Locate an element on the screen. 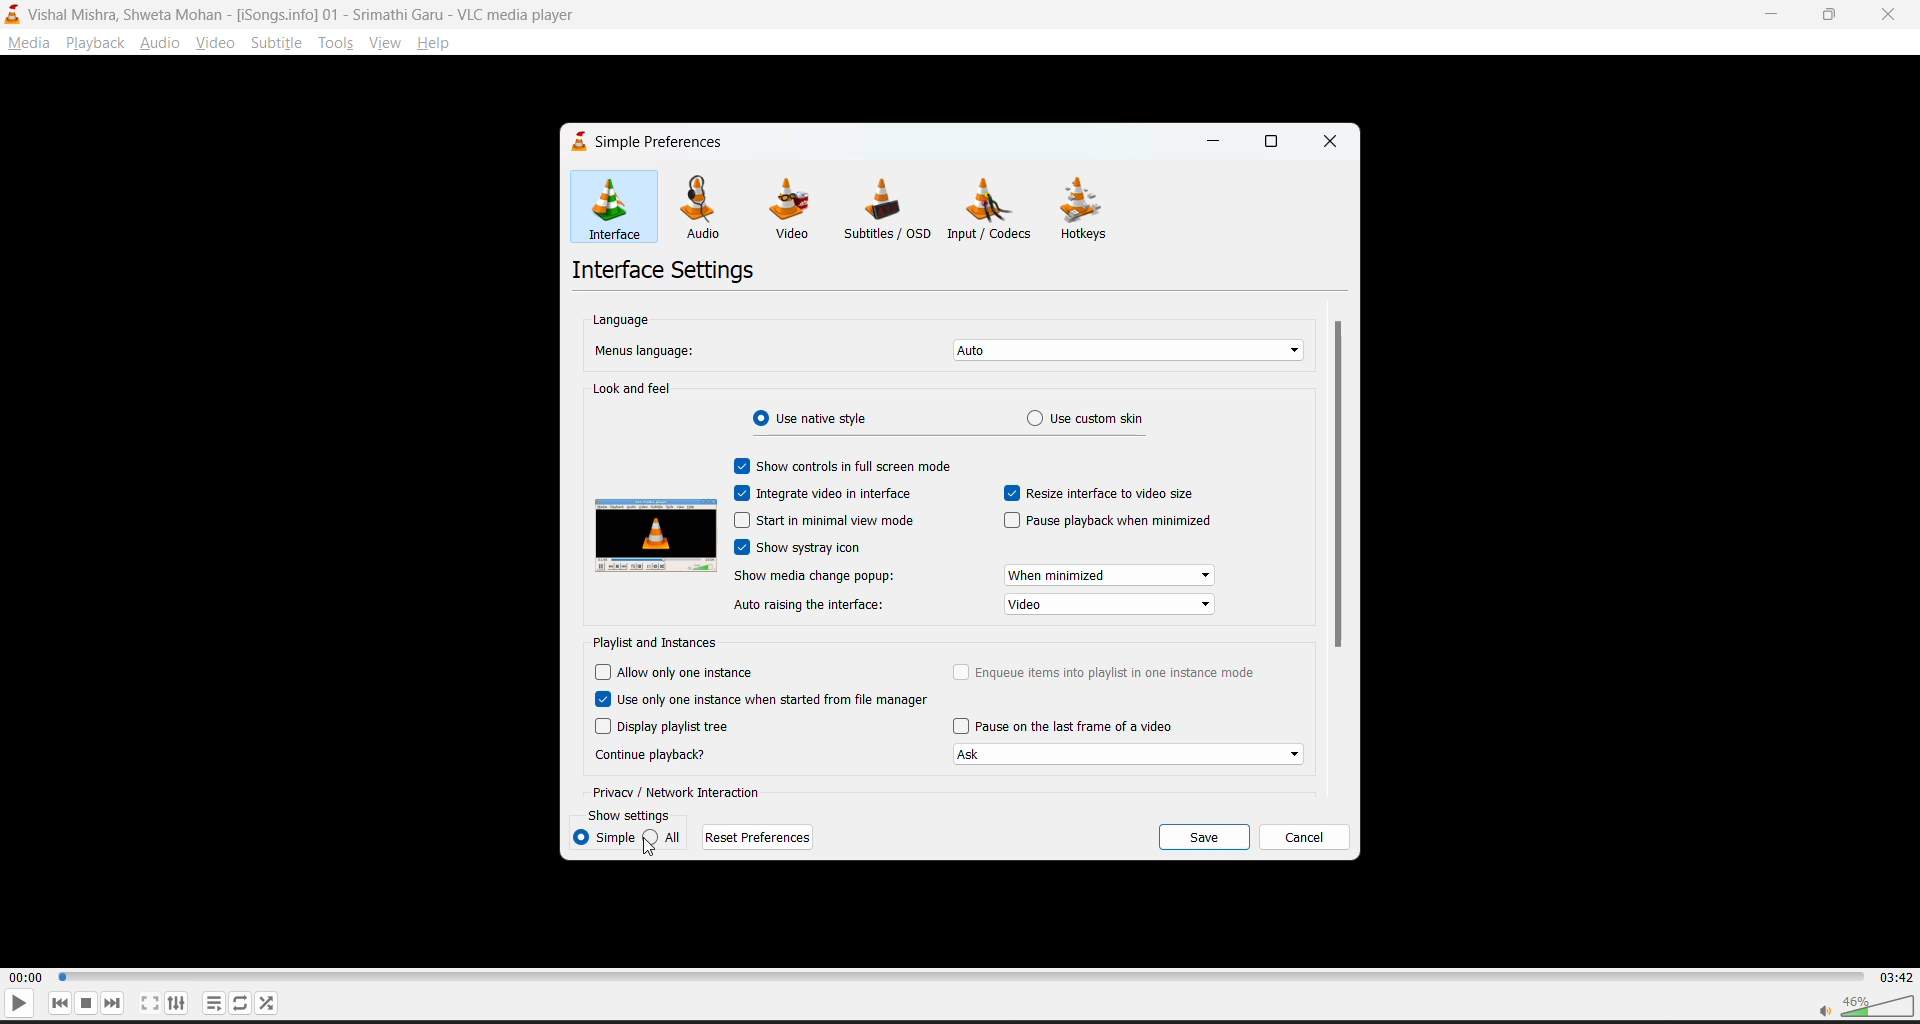 The width and height of the screenshot is (1920, 1024). previous is located at coordinates (61, 1003).